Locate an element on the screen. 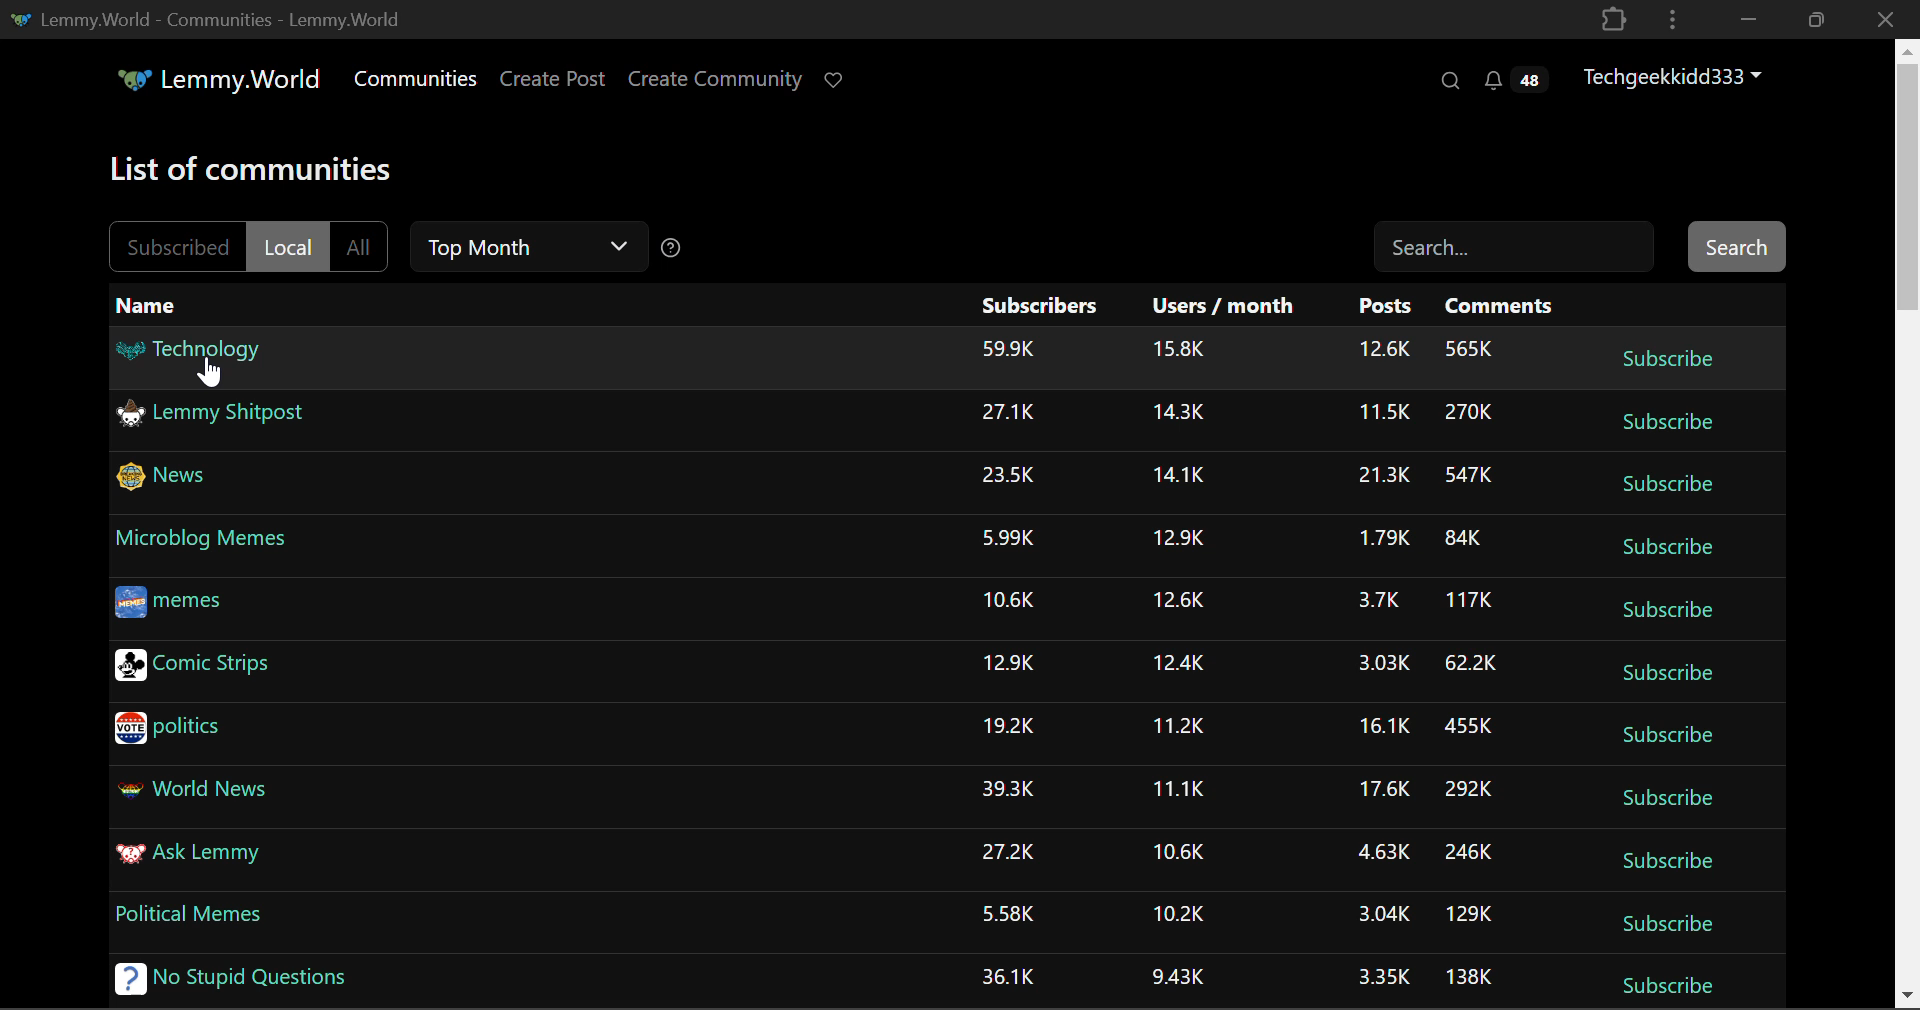 This screenshot has width=1920, height=1010. Posts is located at coordinates (1387, 309).